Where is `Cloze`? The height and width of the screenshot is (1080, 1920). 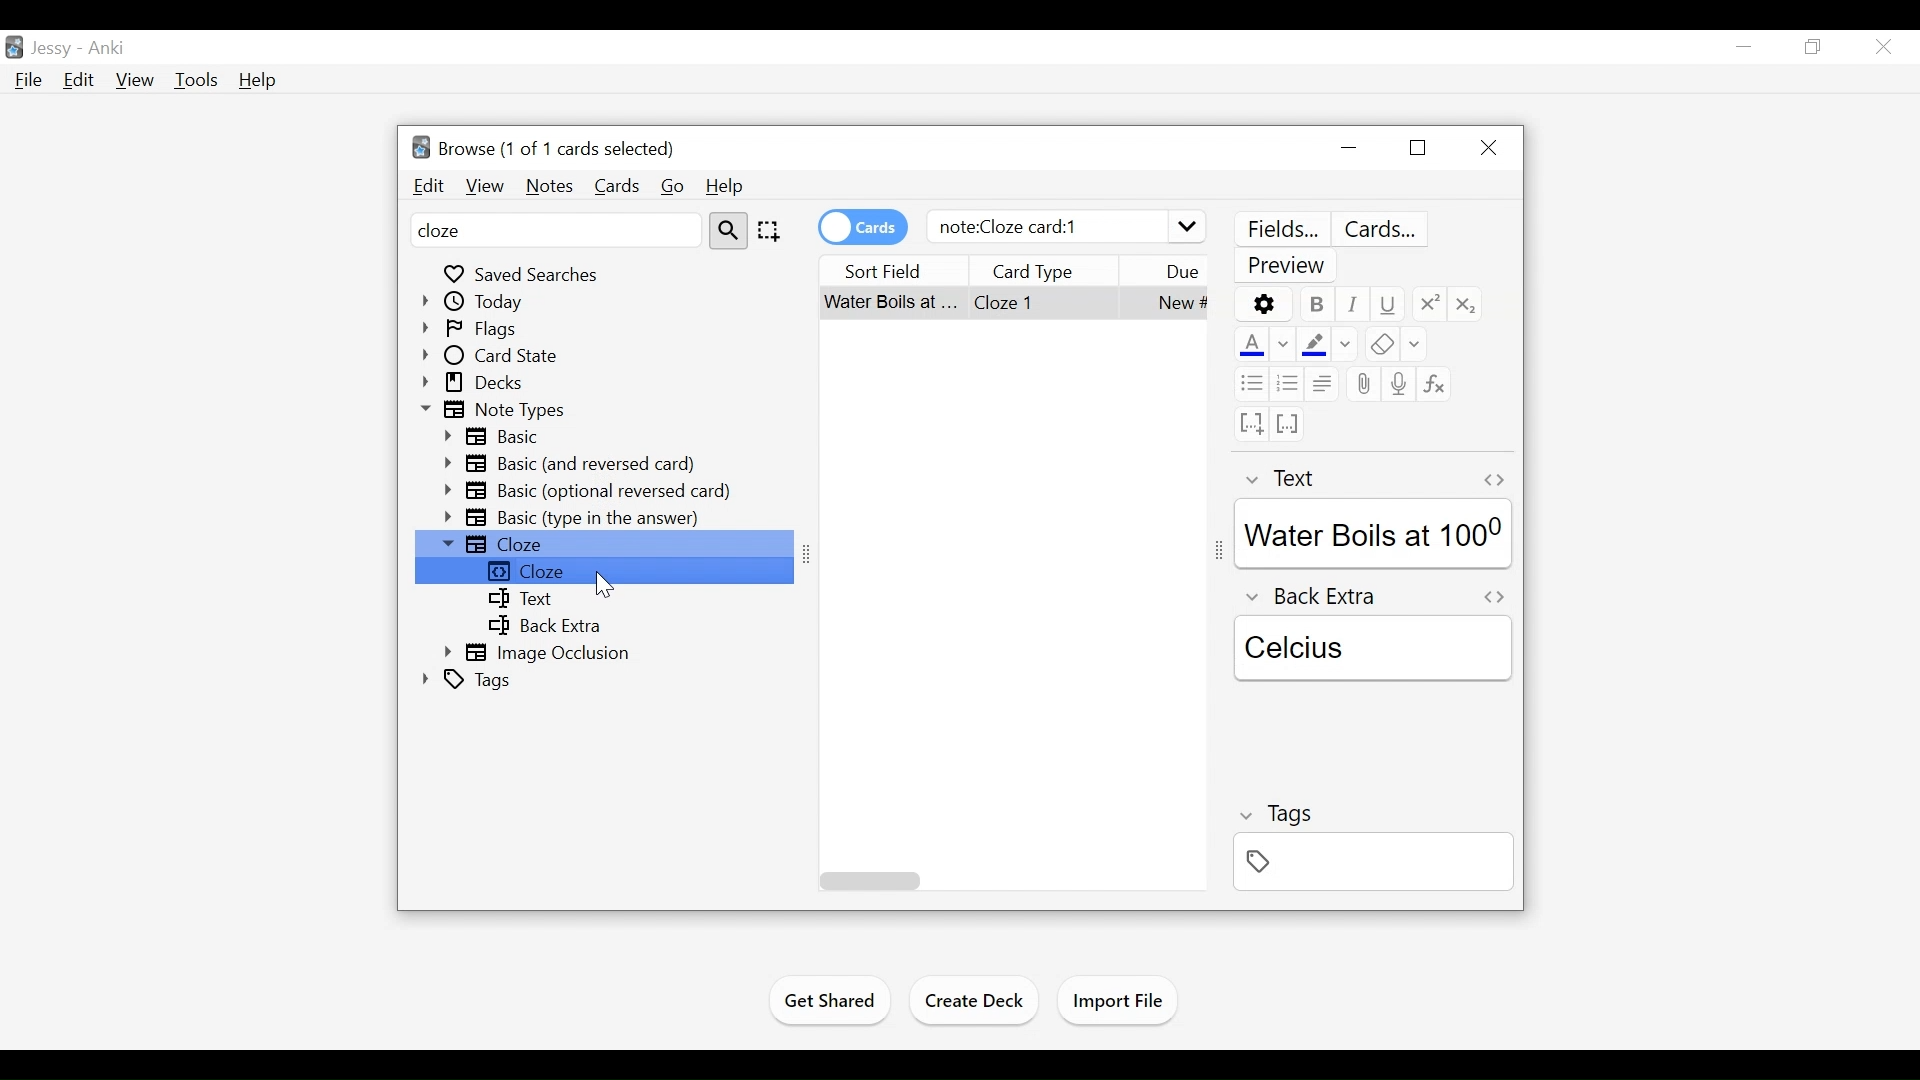 Cloze is located at coordinates (603, 571).